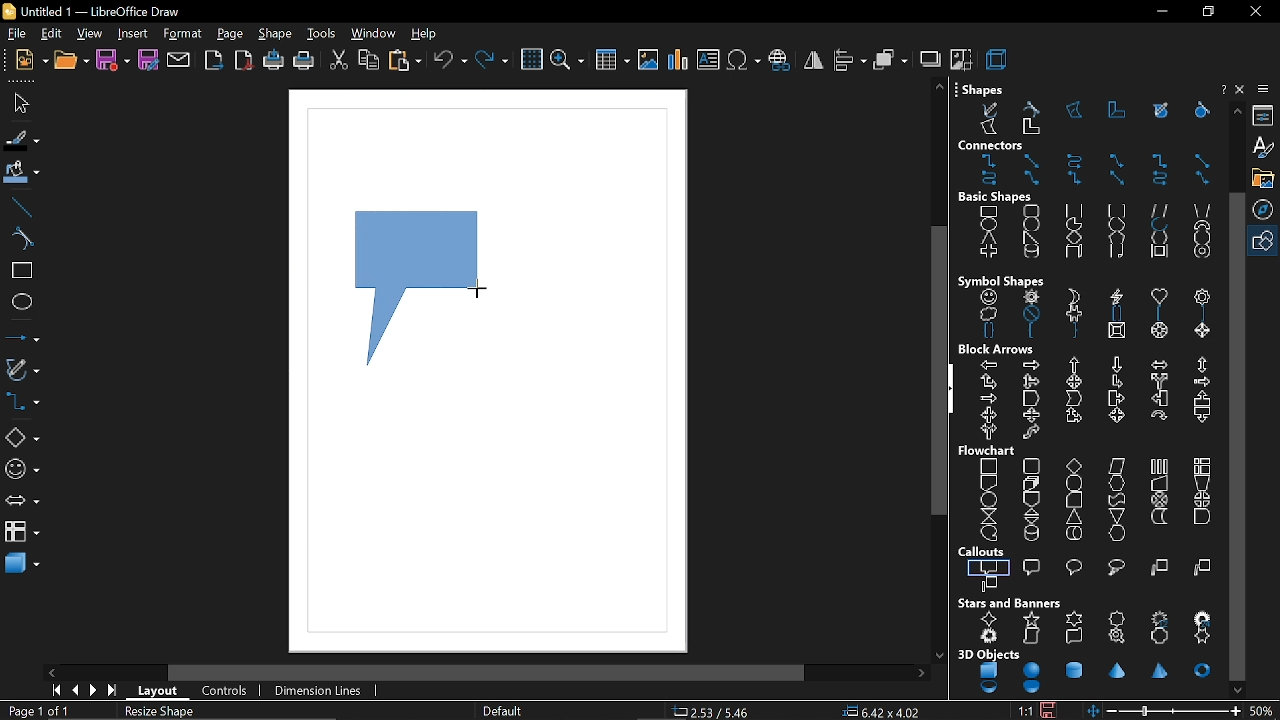 This screenshot has height=720, width=1280. Describe the element at coordinates (22, 438) in the screenshot. I see `basic shapes` at that location.